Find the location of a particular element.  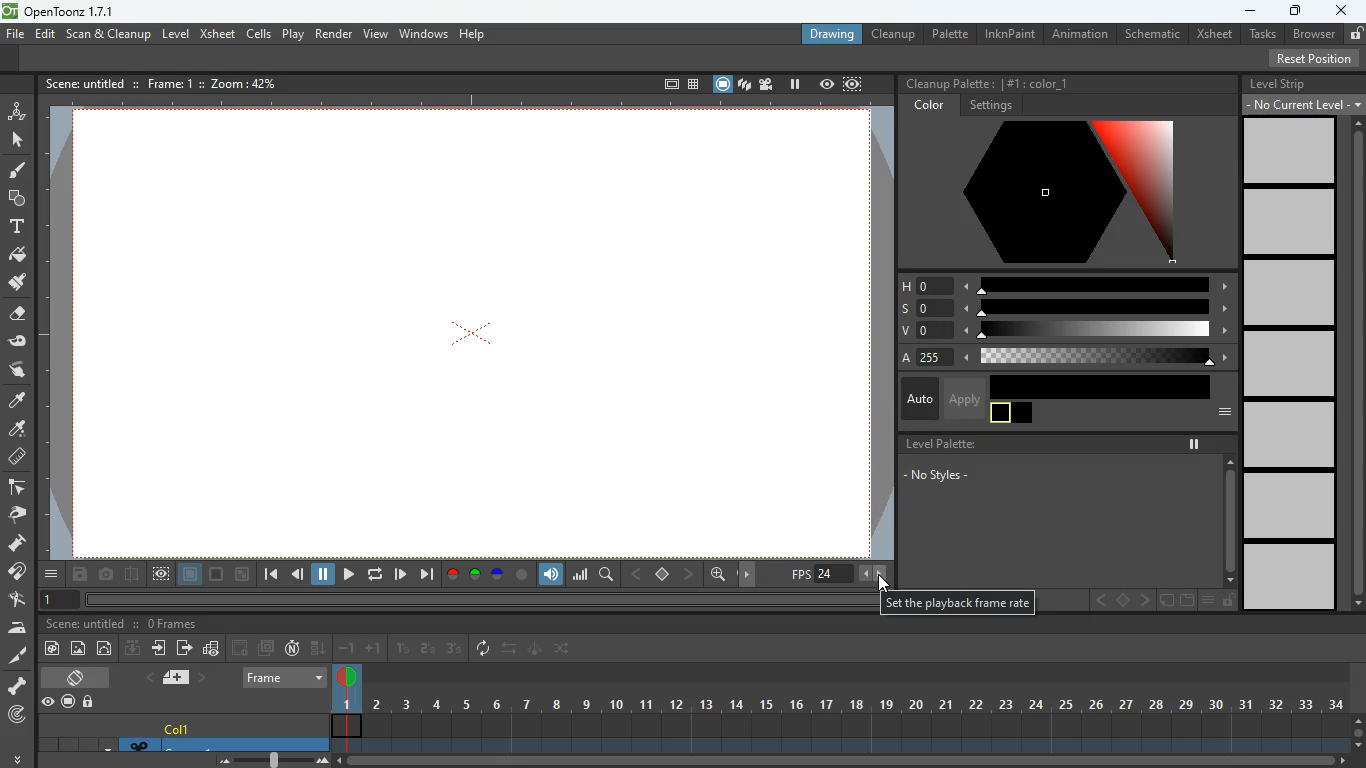

file is located at coordinates (14, 34).